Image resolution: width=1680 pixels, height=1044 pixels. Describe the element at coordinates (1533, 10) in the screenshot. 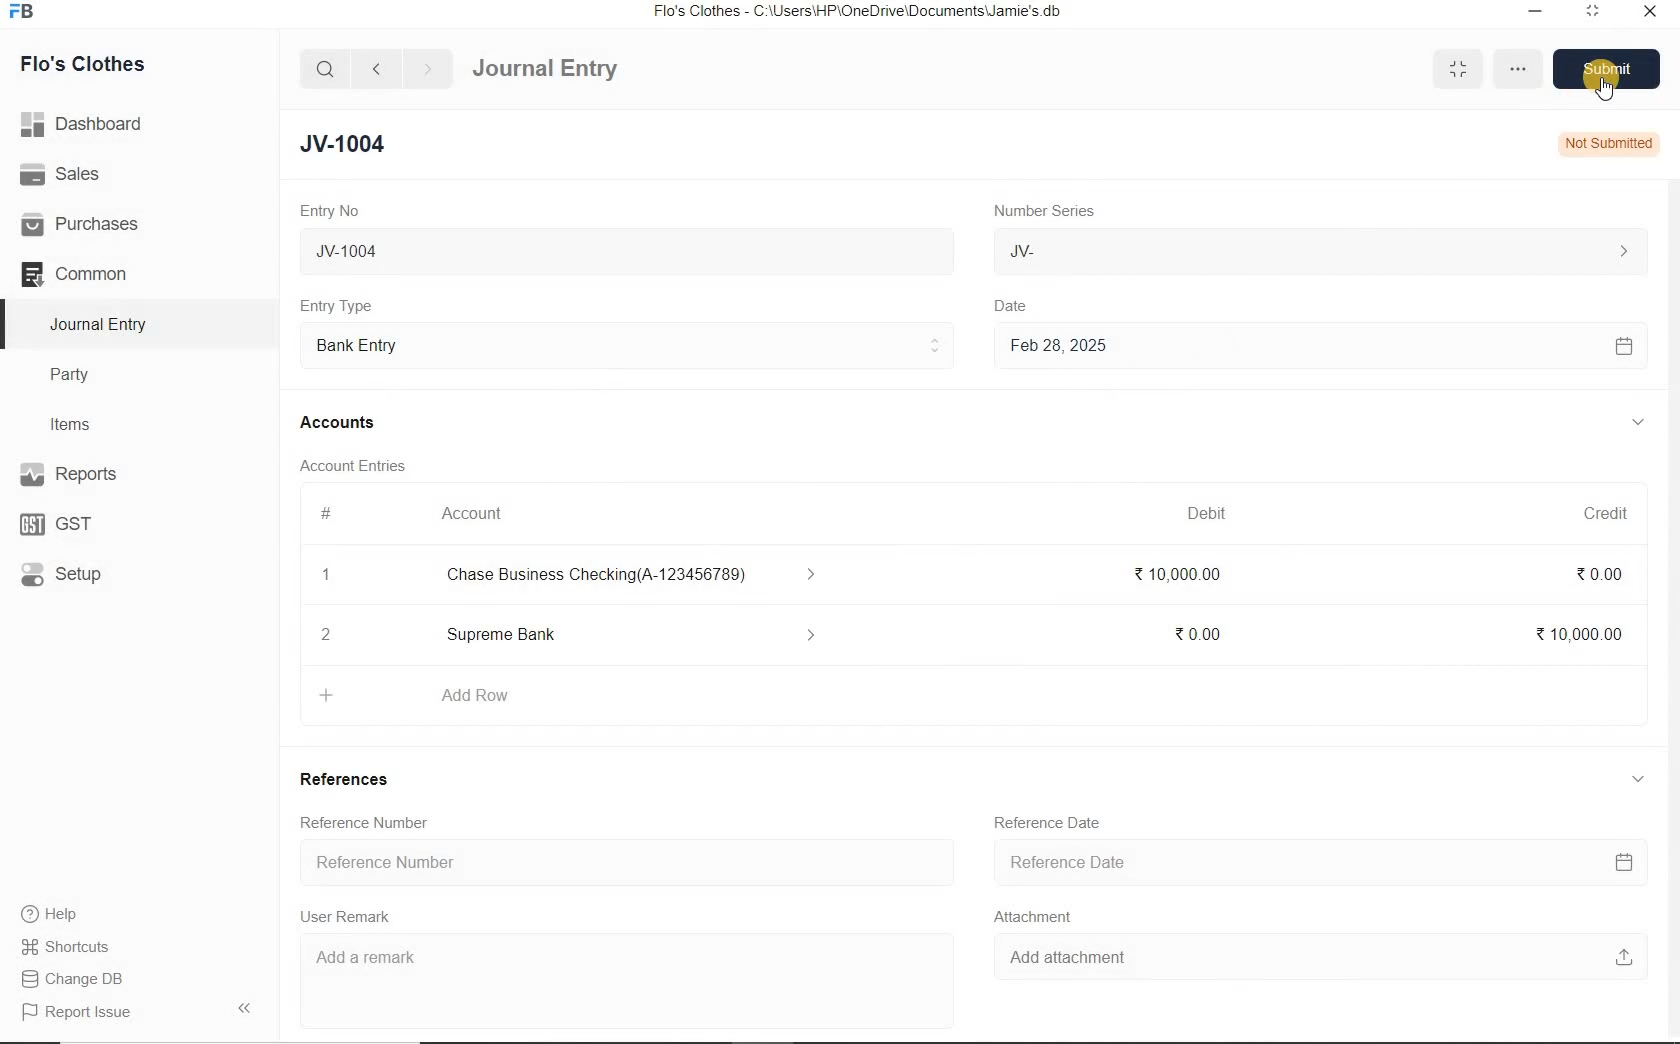

I see `minimize` at that location.